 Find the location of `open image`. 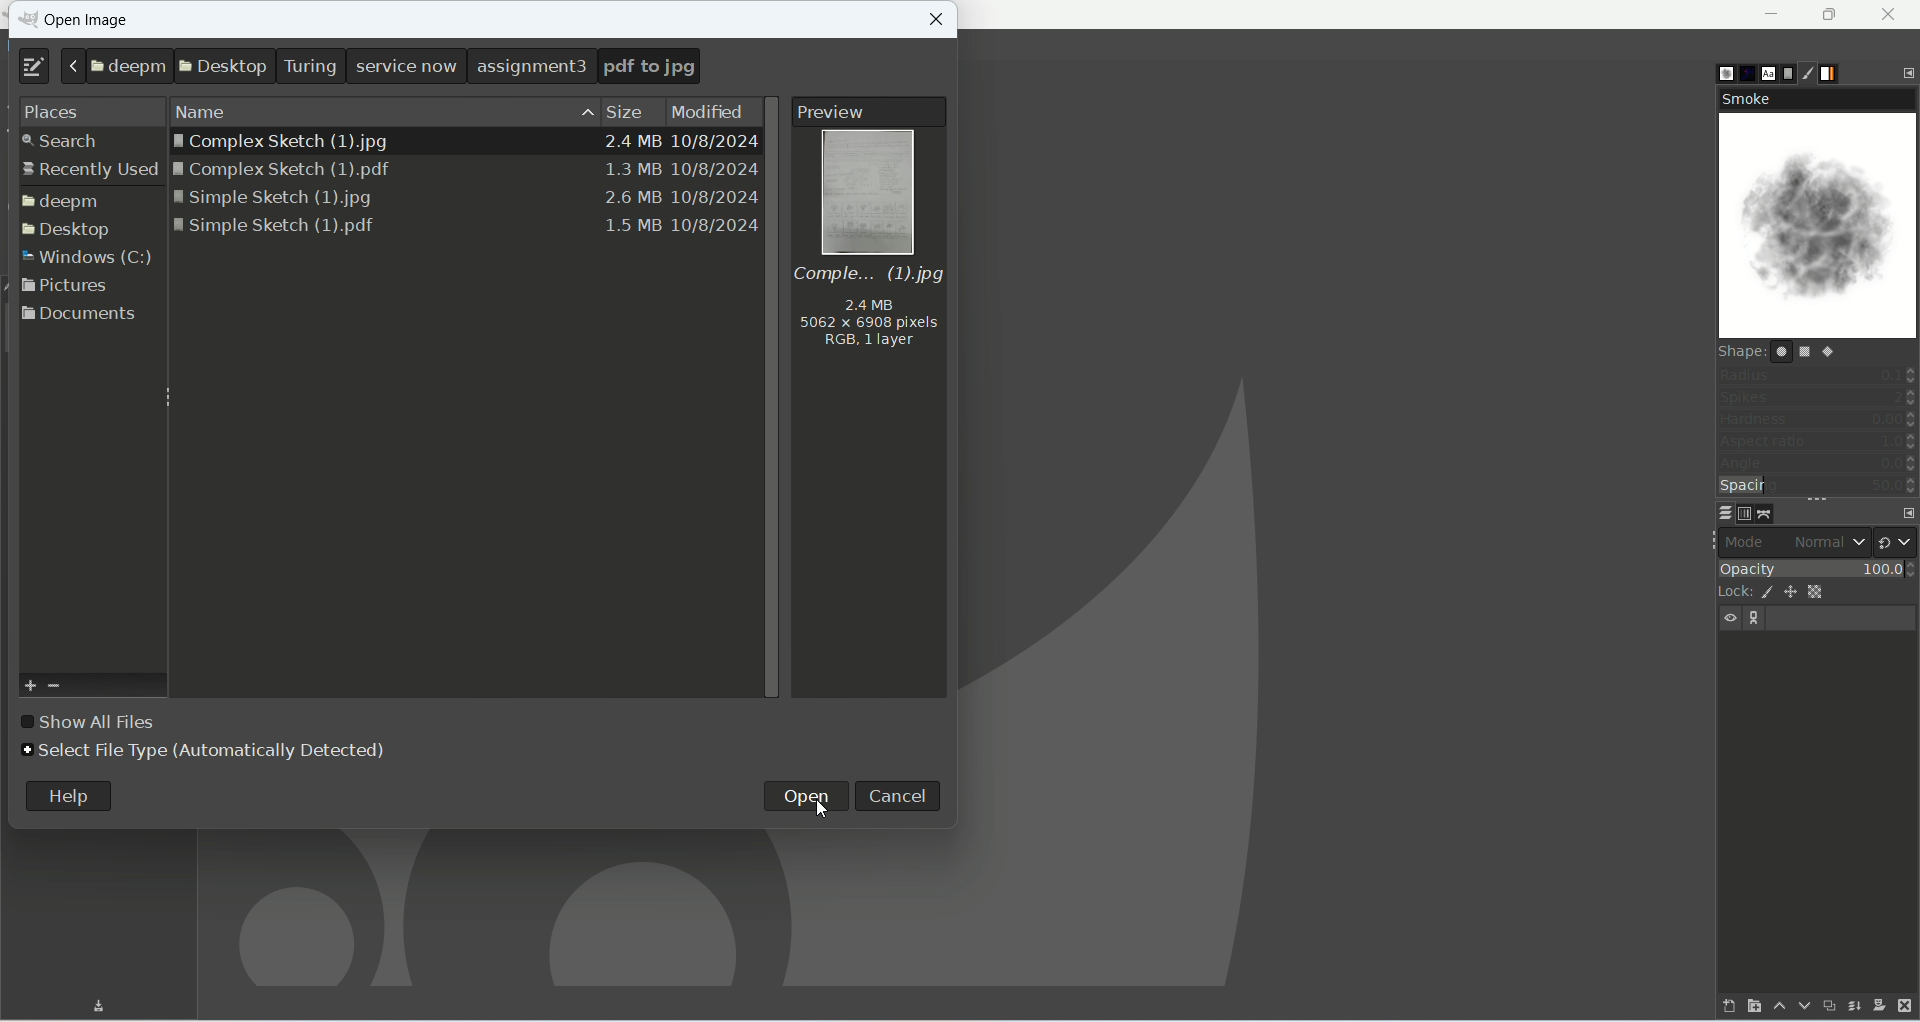

open image is located at coordinates (87, 20).